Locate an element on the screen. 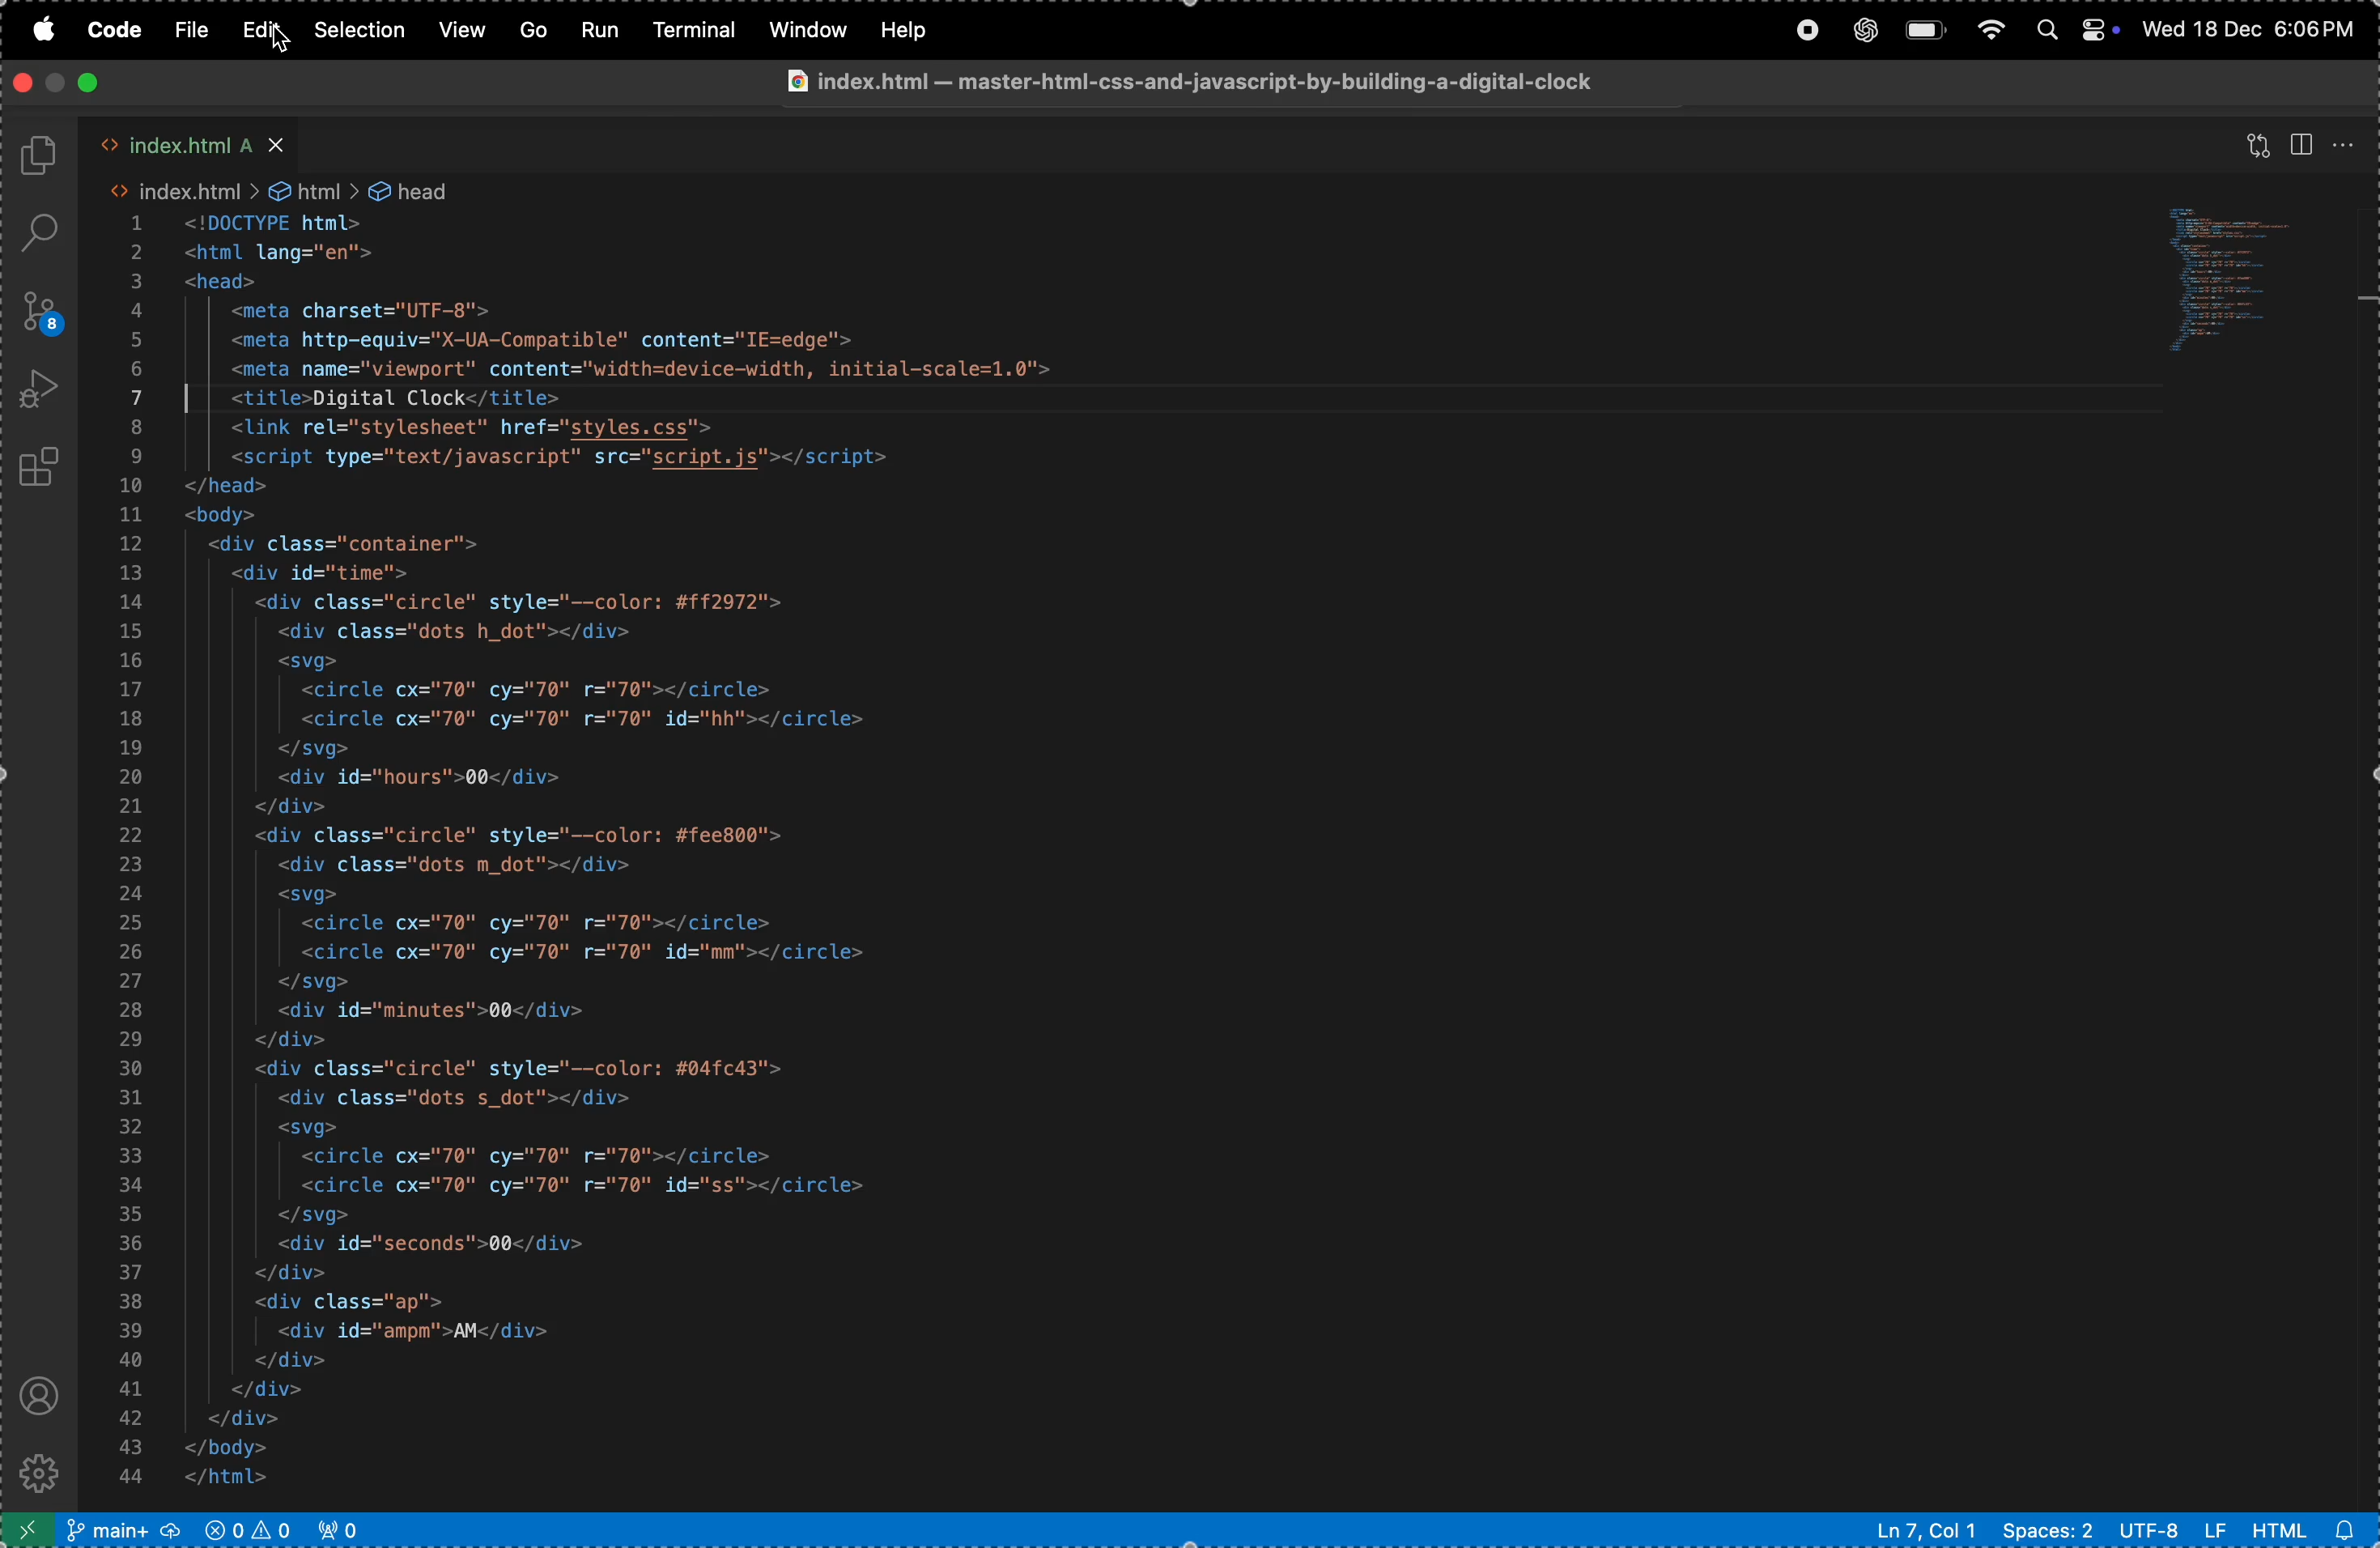 This screenshot has height=1548, width=2380. apple widgets is located at coordinates (2073, 31).